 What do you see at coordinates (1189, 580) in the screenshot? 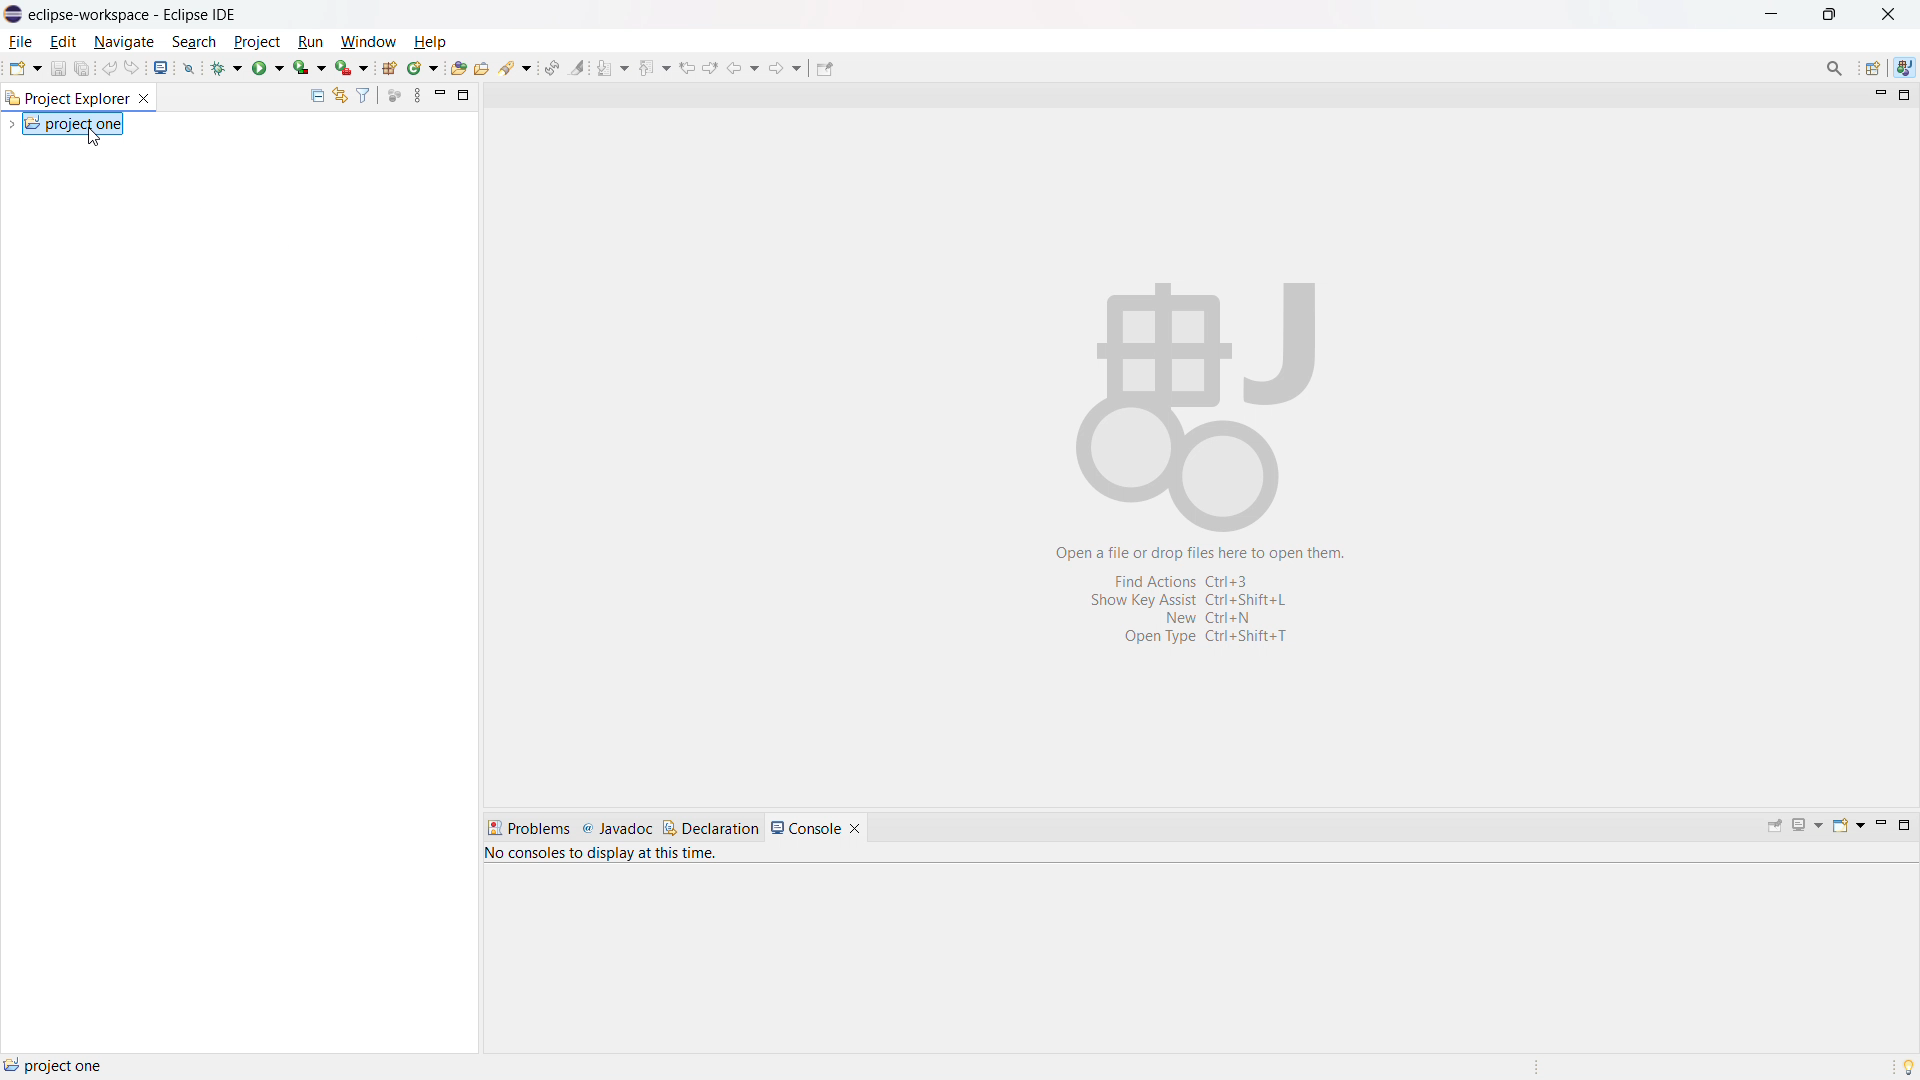
I see `find actions ctrl+3` at bounding box center [1189, 580].